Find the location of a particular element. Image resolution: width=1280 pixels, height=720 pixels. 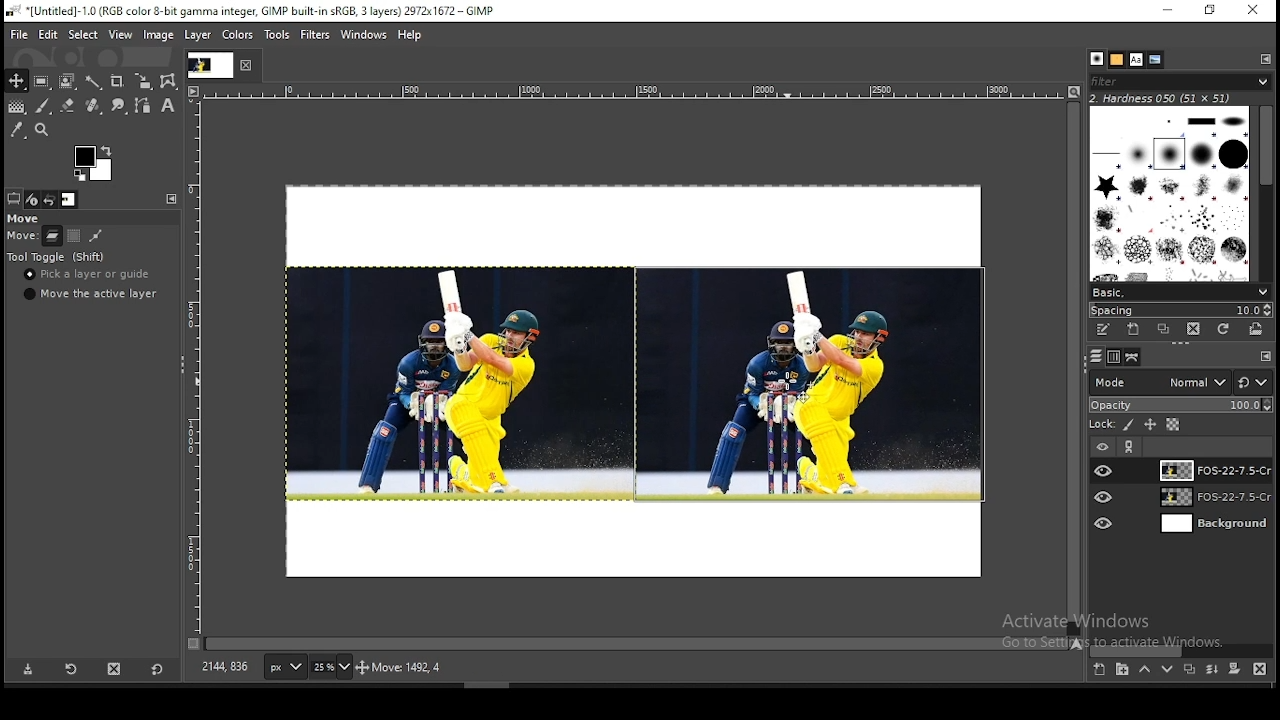

zoom tool is located at coordinates (44, 129).